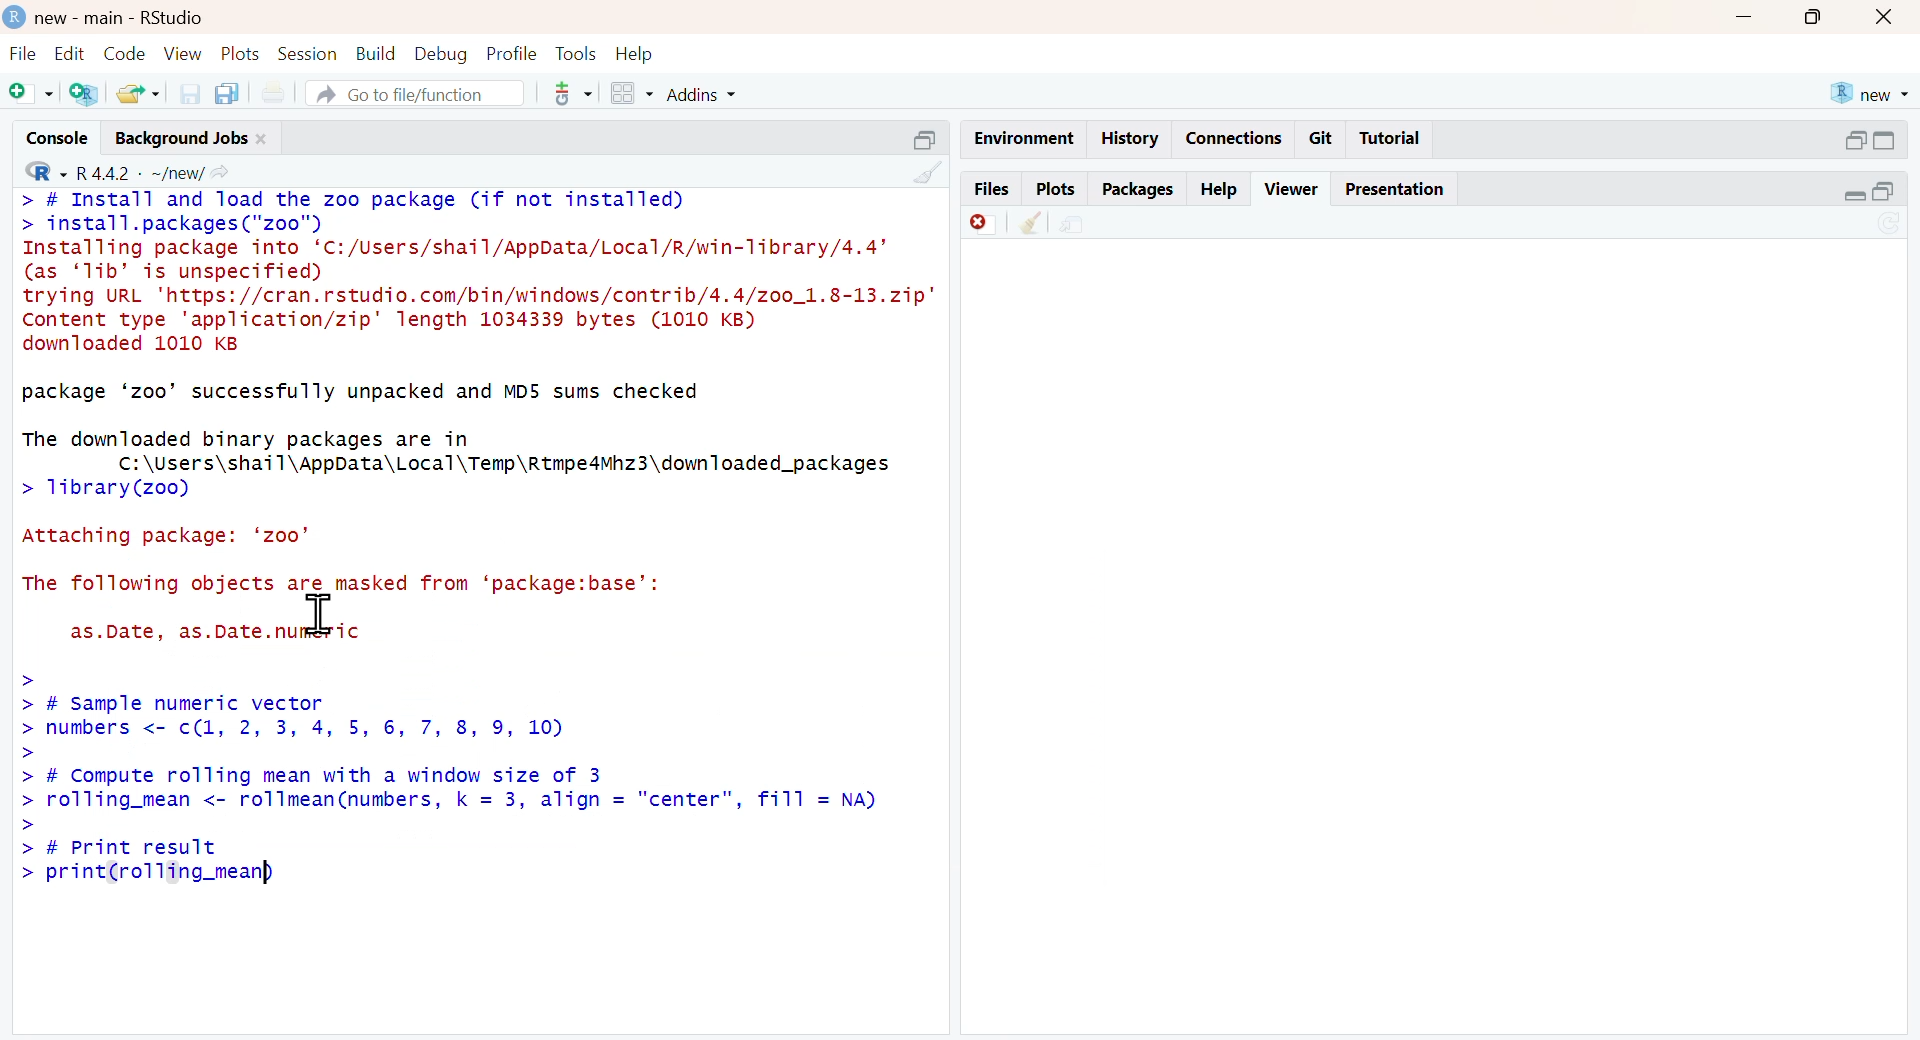 The width and height of the screenshot is (1920, 1040). I want to click on open in separate window, so click(1883, 191).